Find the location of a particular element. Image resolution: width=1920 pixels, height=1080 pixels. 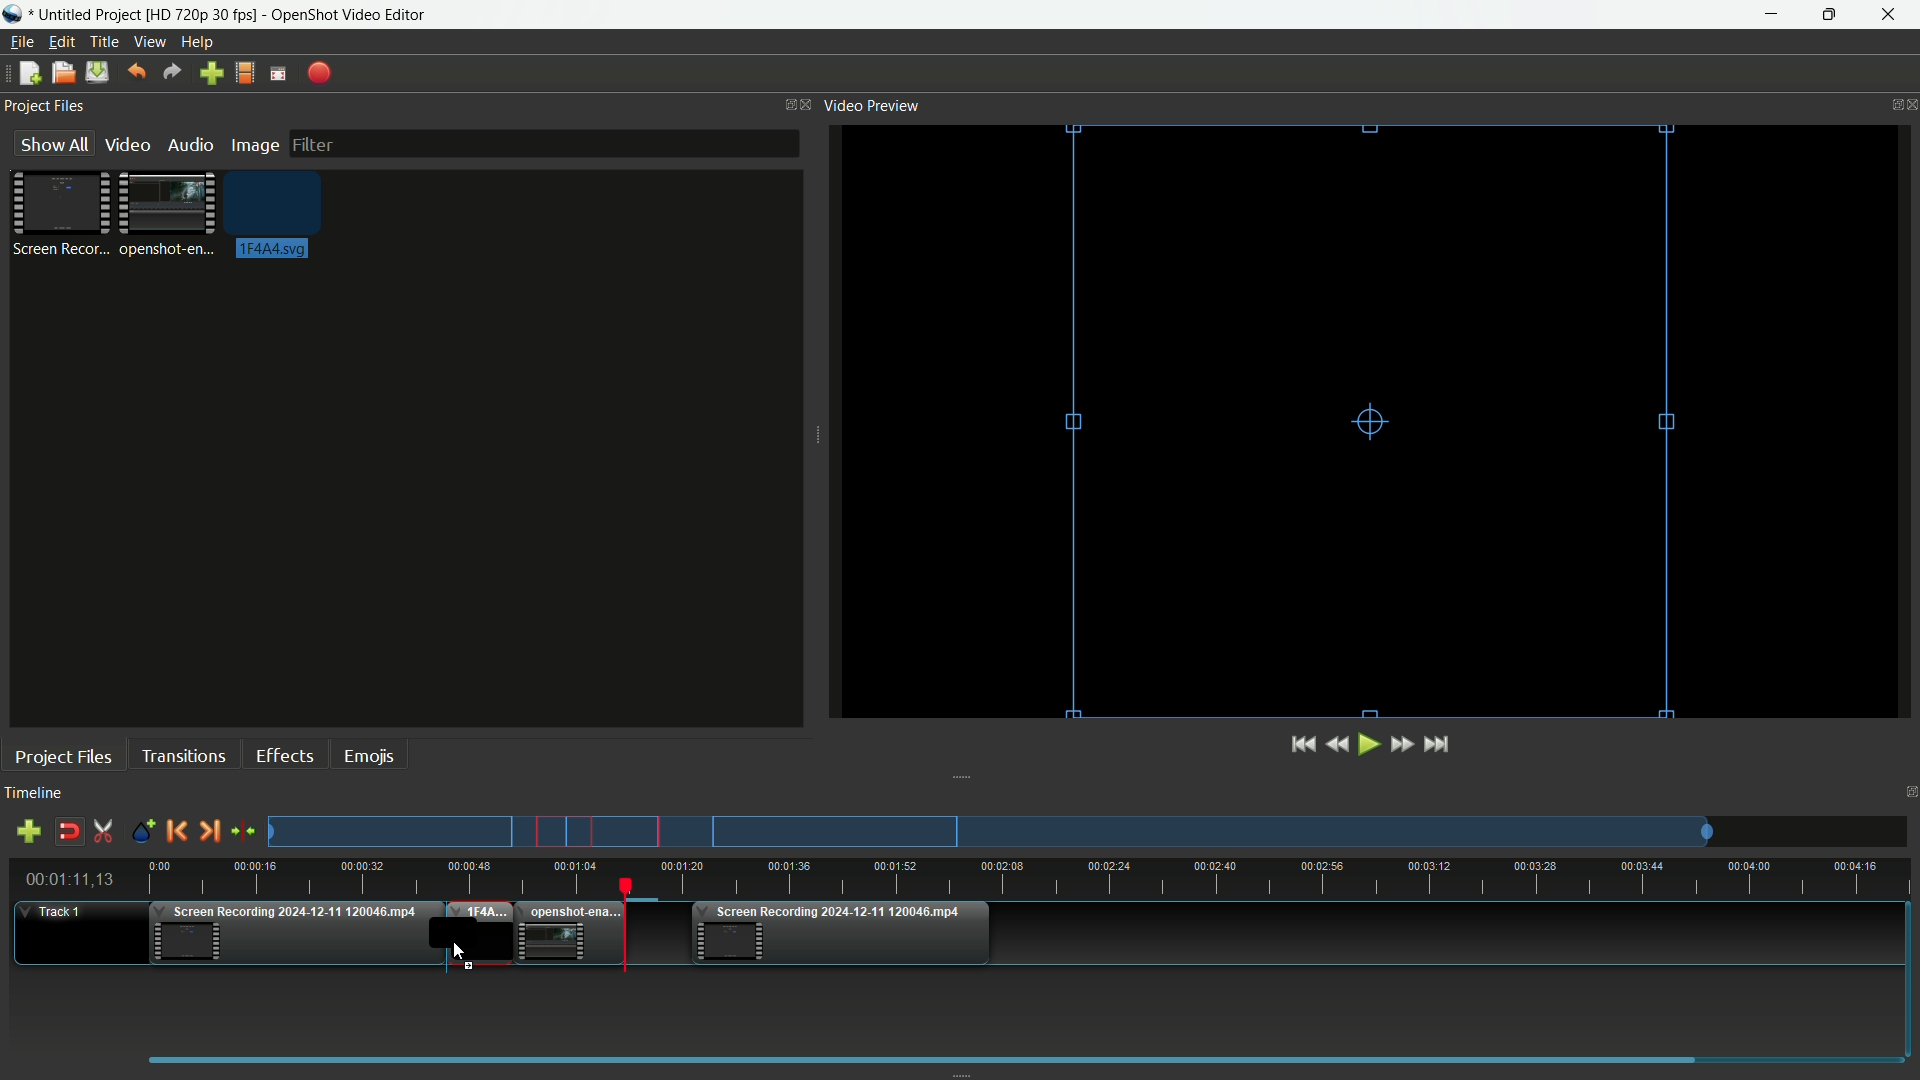

Video two in timeline is located at coordinates (569, 934).